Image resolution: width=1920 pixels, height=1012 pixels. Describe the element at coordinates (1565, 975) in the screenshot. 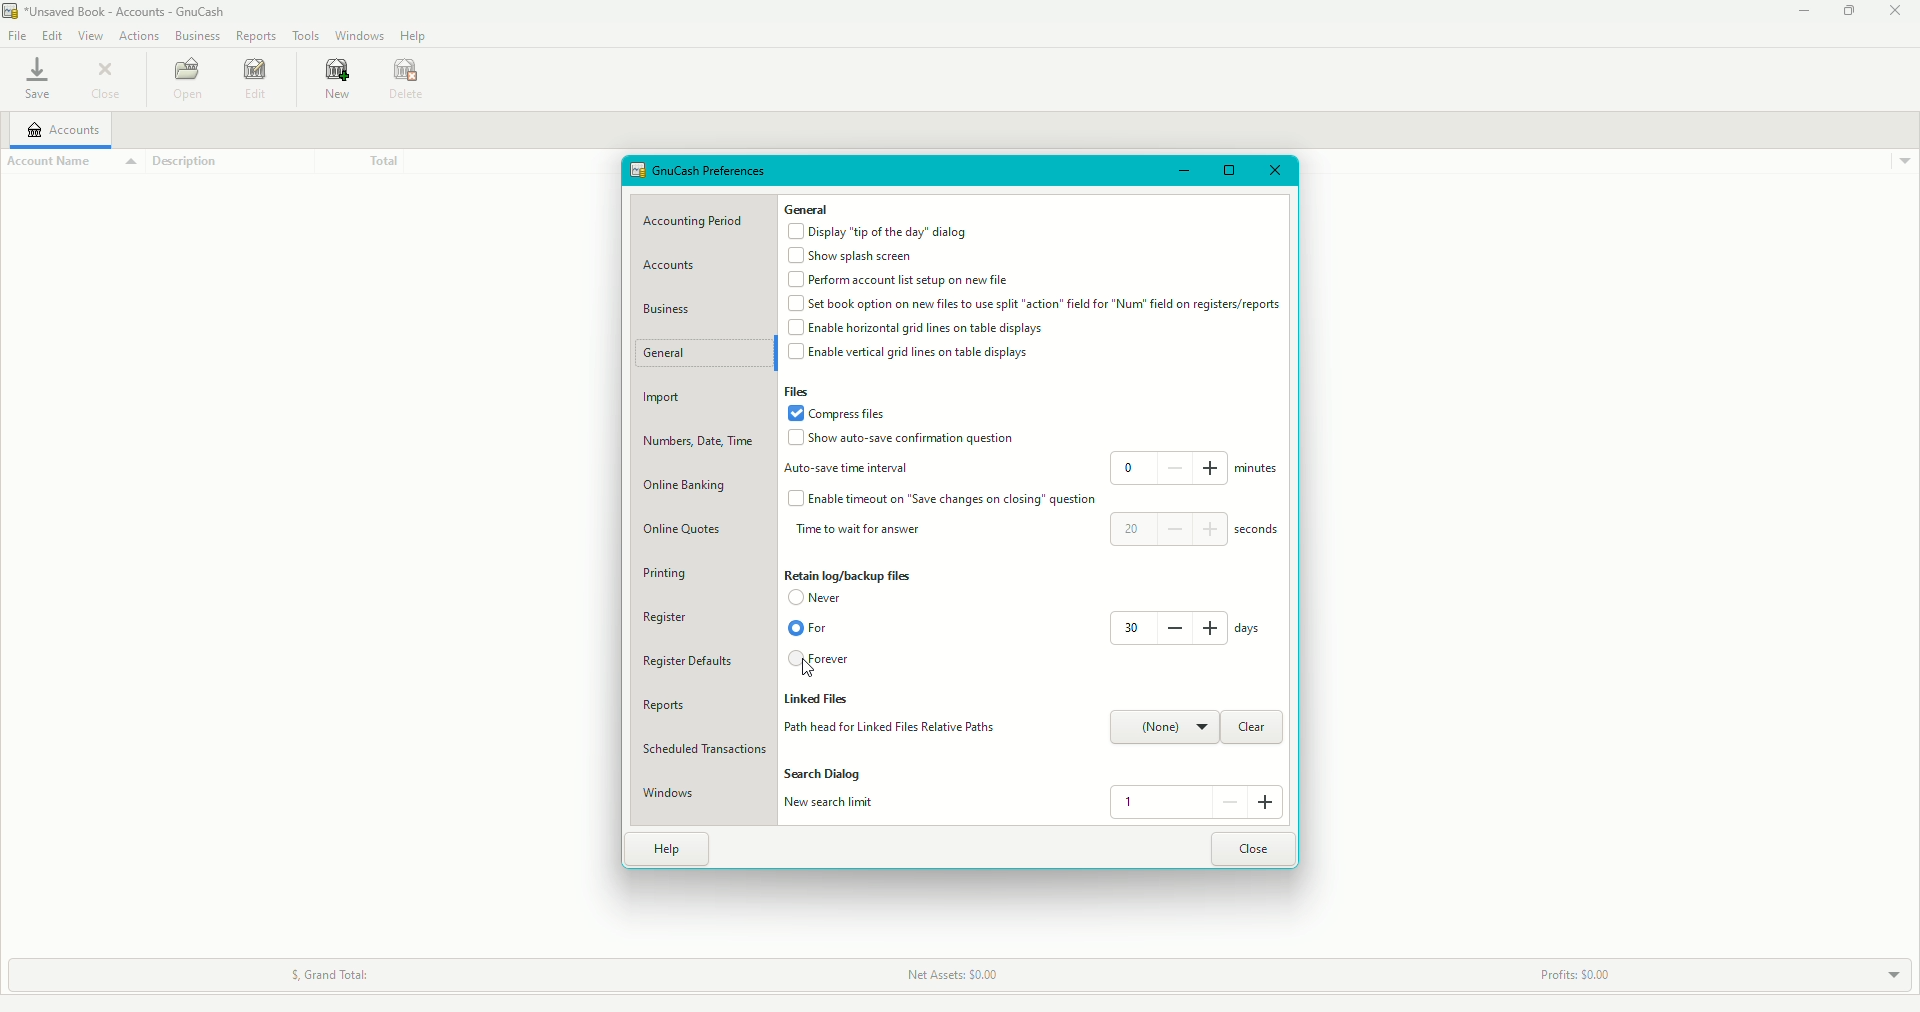

I see `Profits` at that location.